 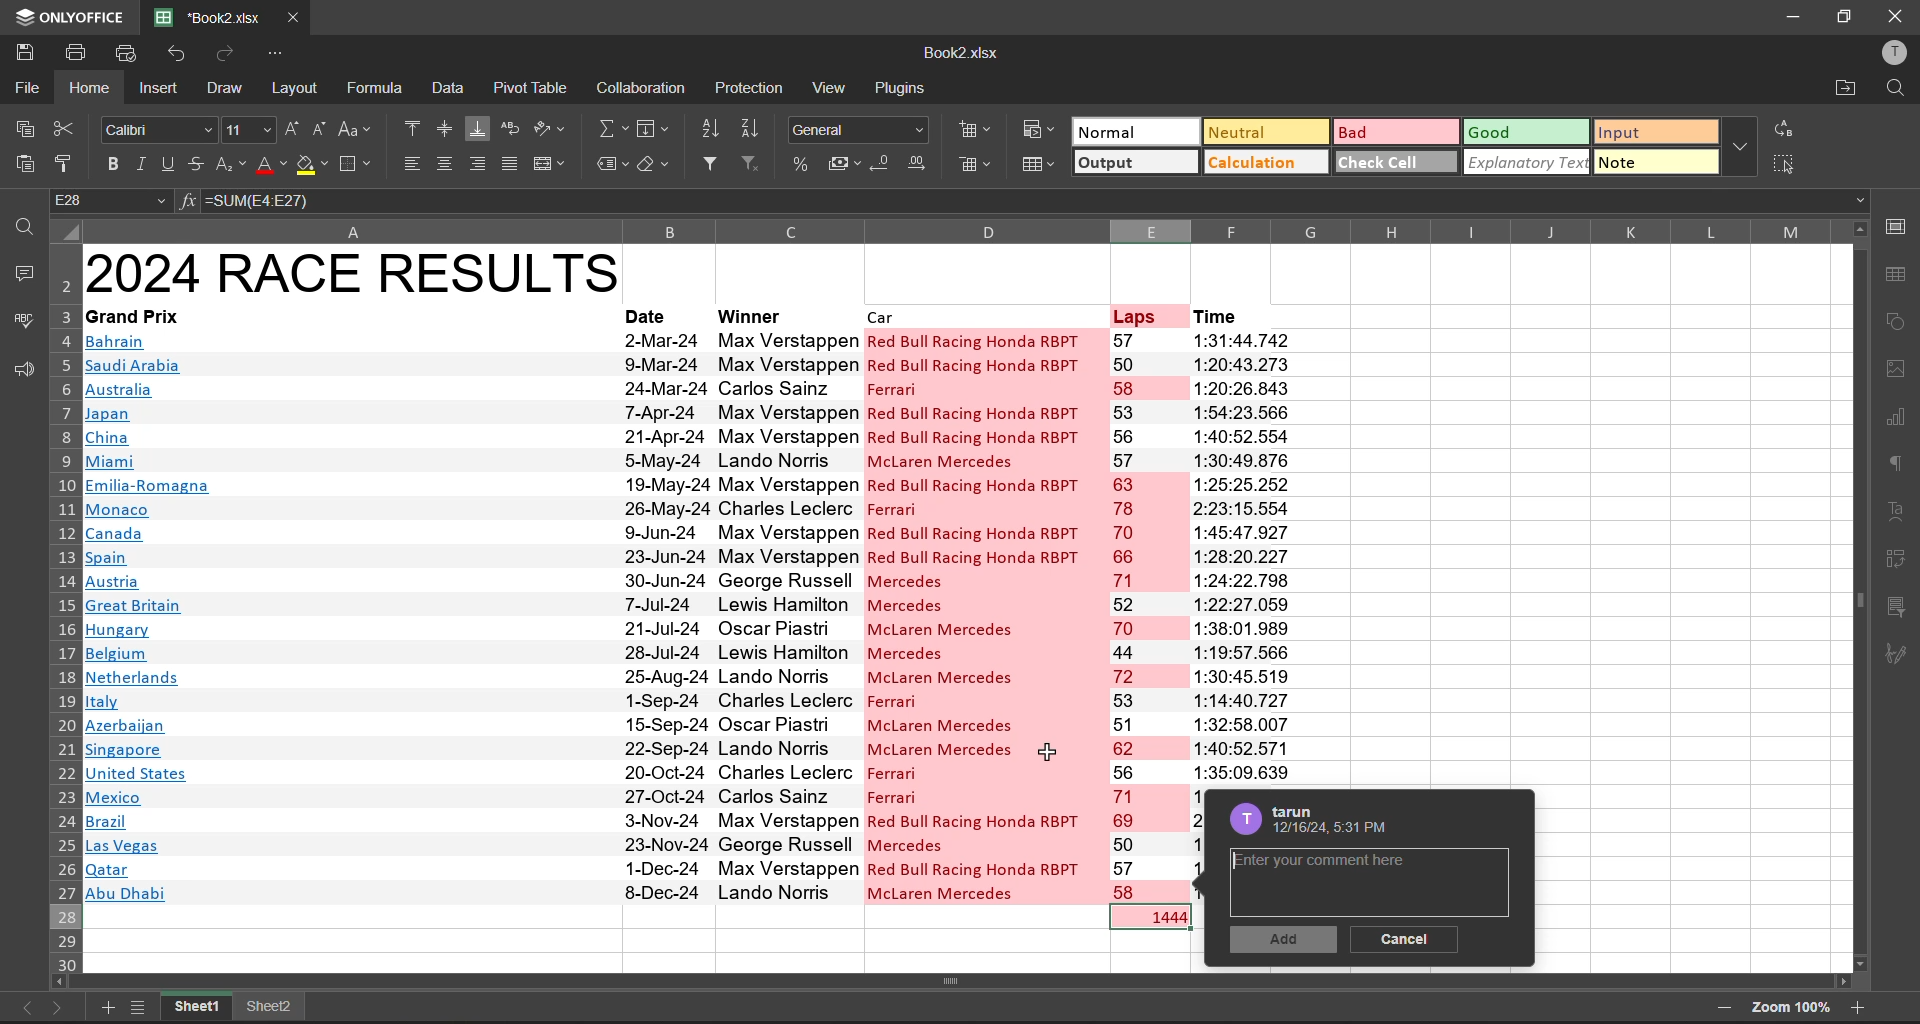 I want to click on pivot table, so click(x=536, y=89).